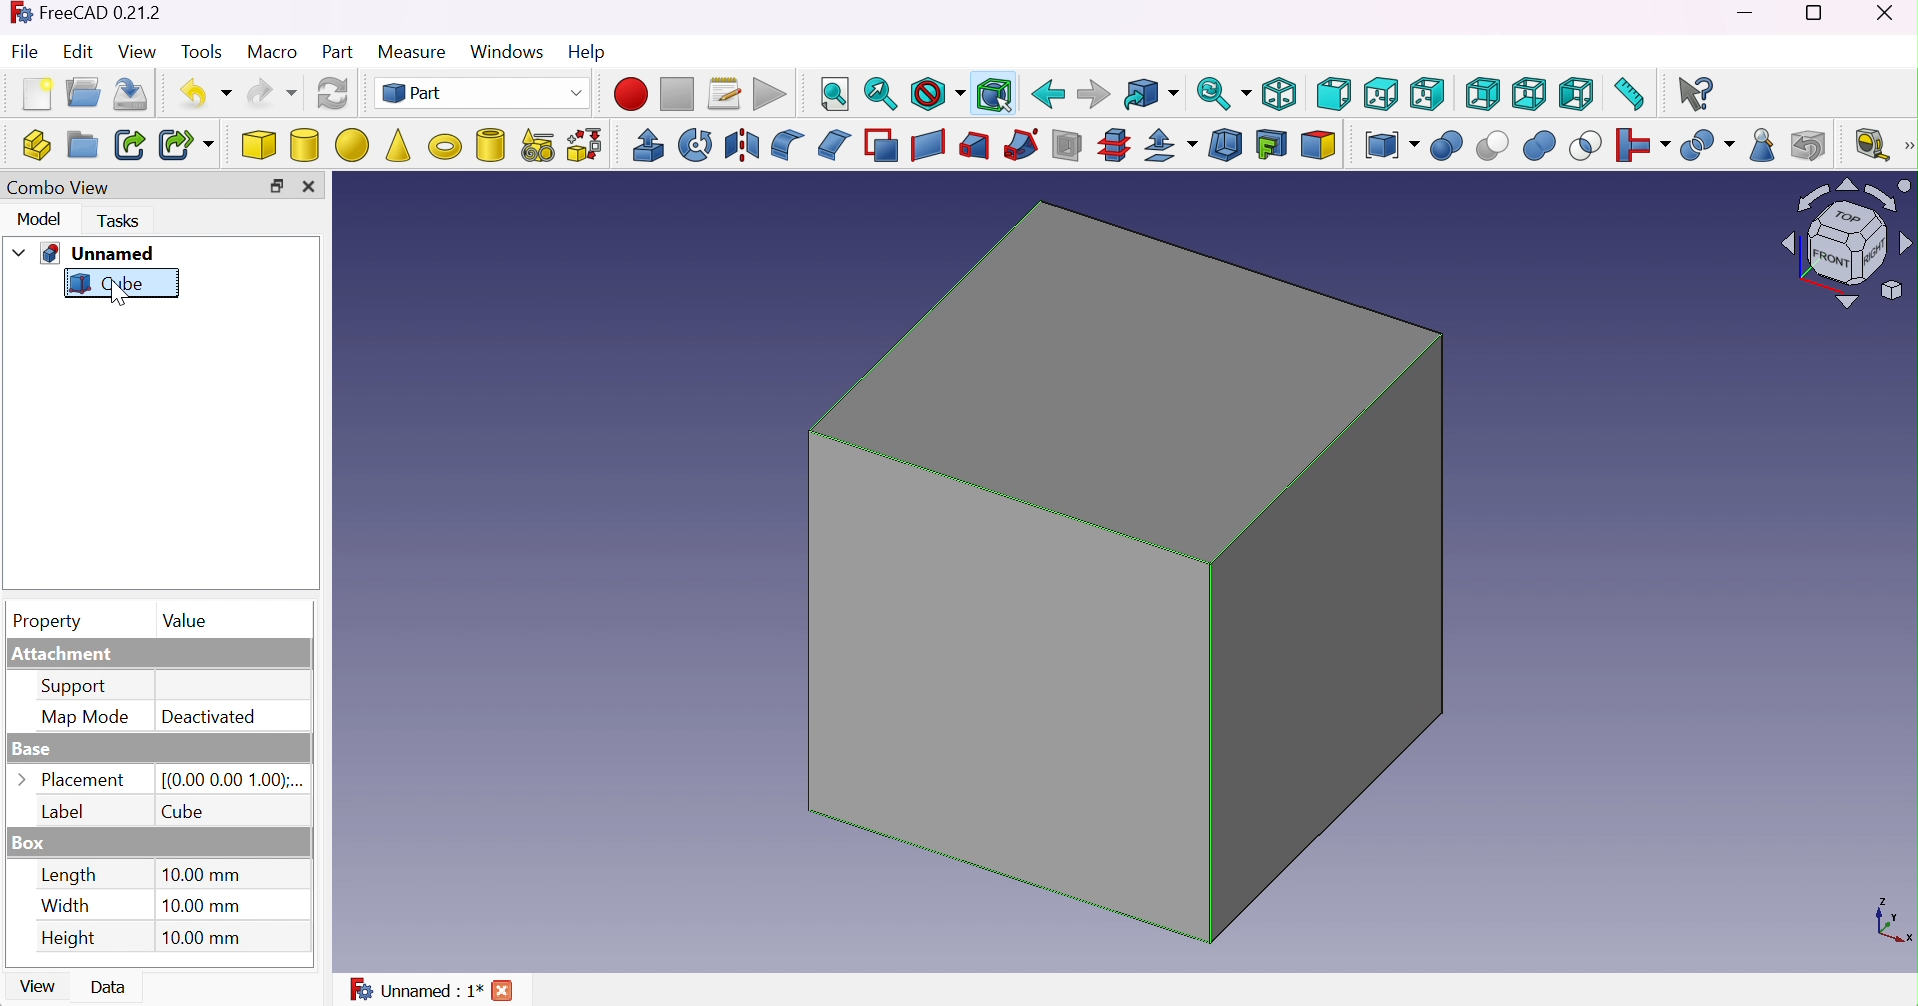 The height and width of the screenshot is (1006, 1918). Describe the element at coordinates (1888, 918) in the screenshot. I see `x ,yaxis` at that location.